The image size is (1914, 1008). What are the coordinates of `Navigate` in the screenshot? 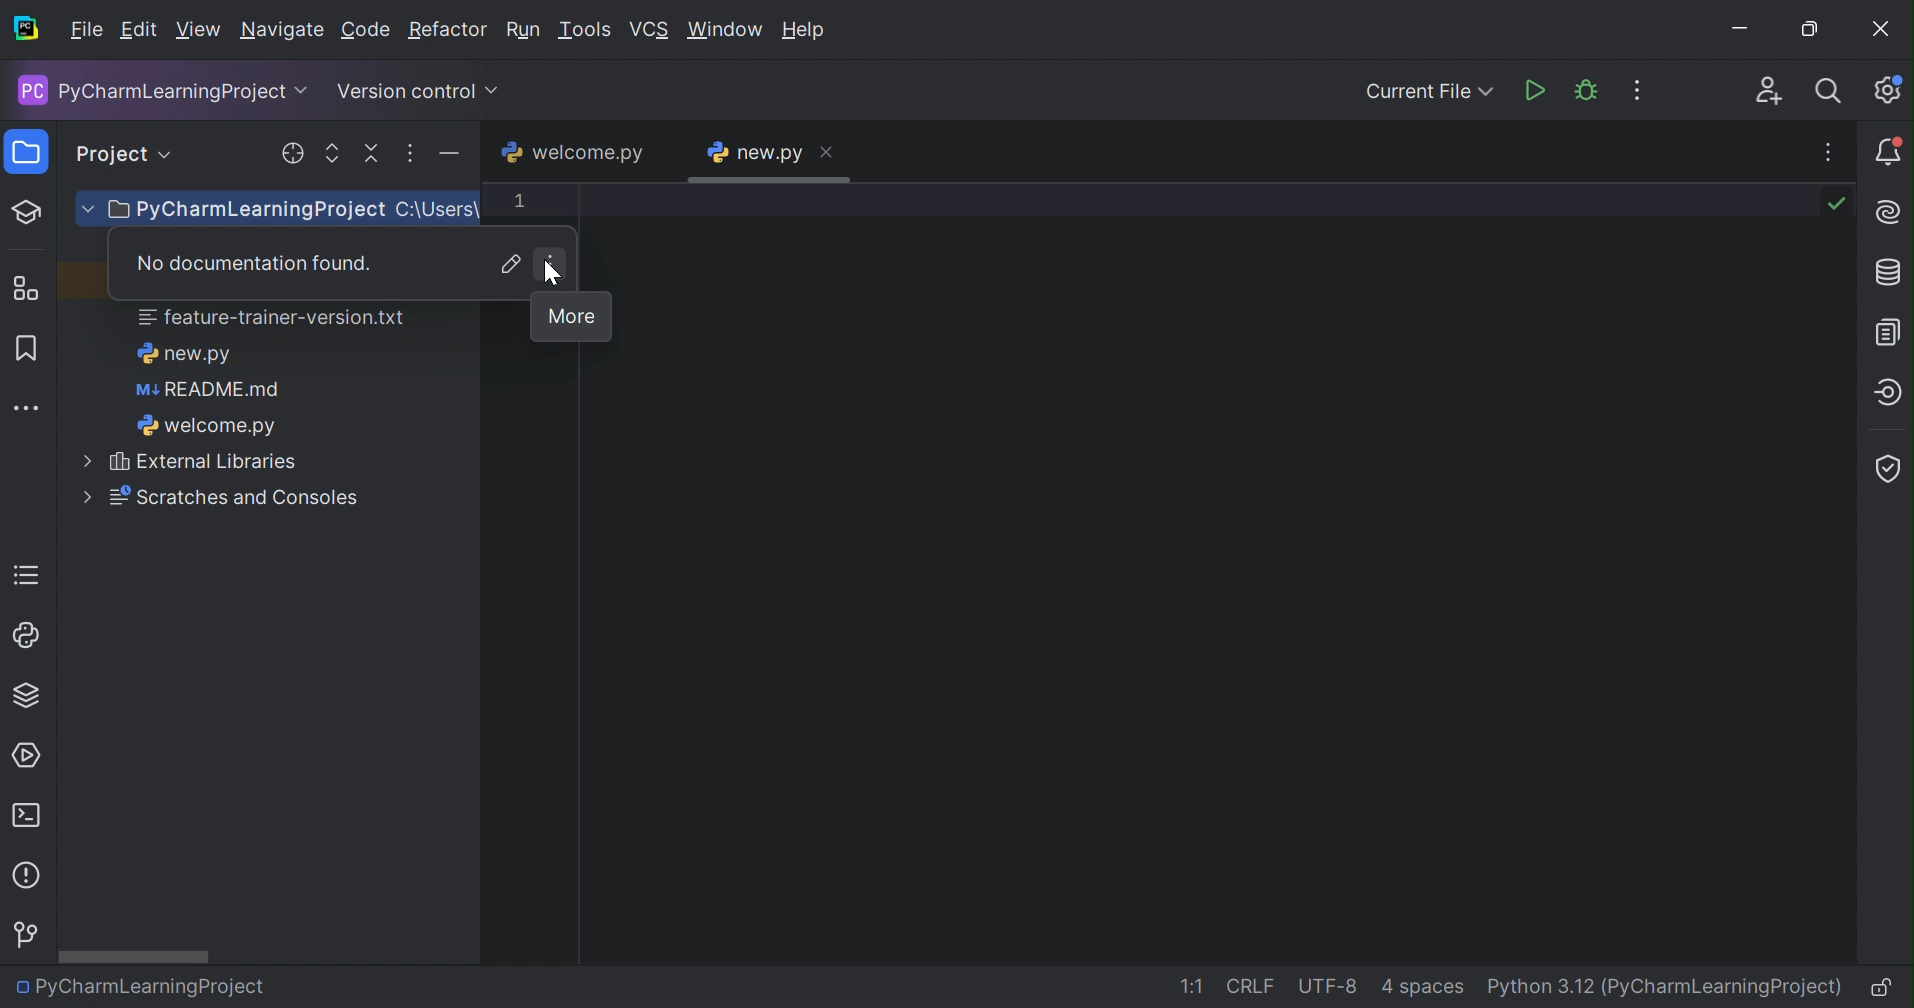 It's located at (282, 32).